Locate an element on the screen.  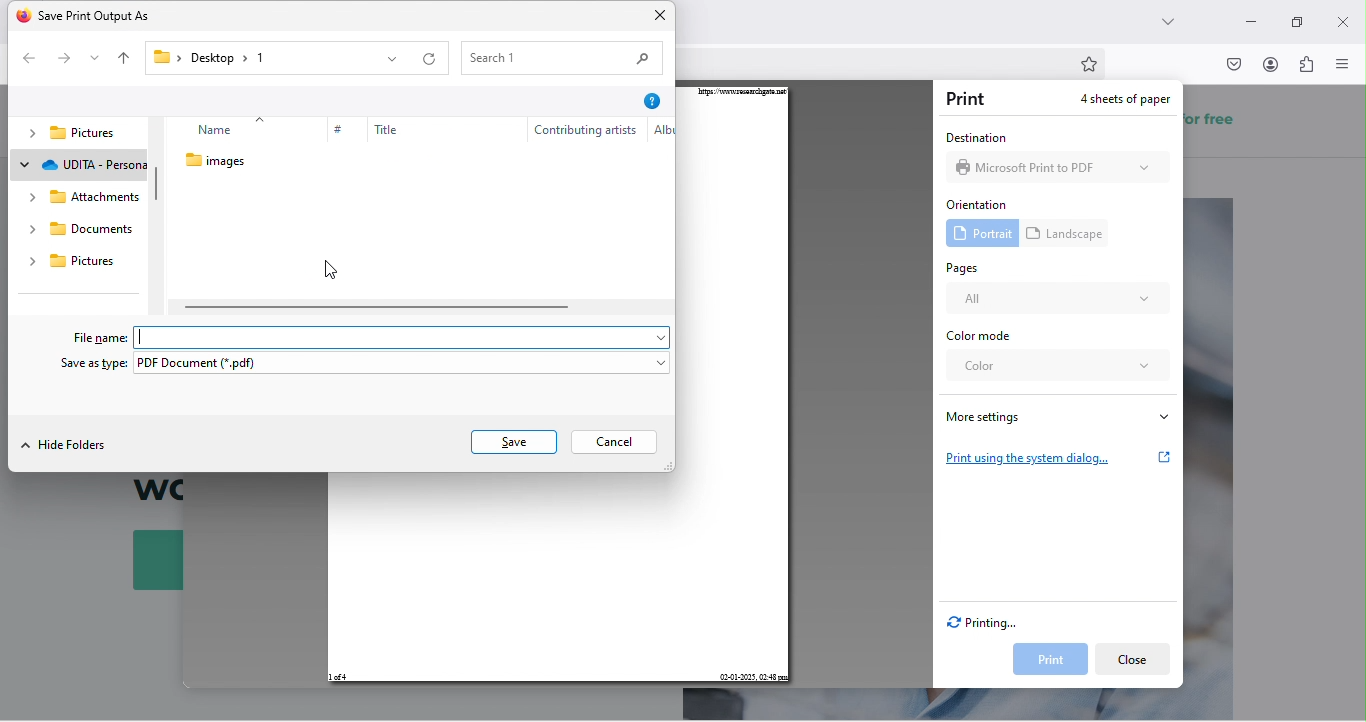
1 of 4 is located at coordinates (336, 676).